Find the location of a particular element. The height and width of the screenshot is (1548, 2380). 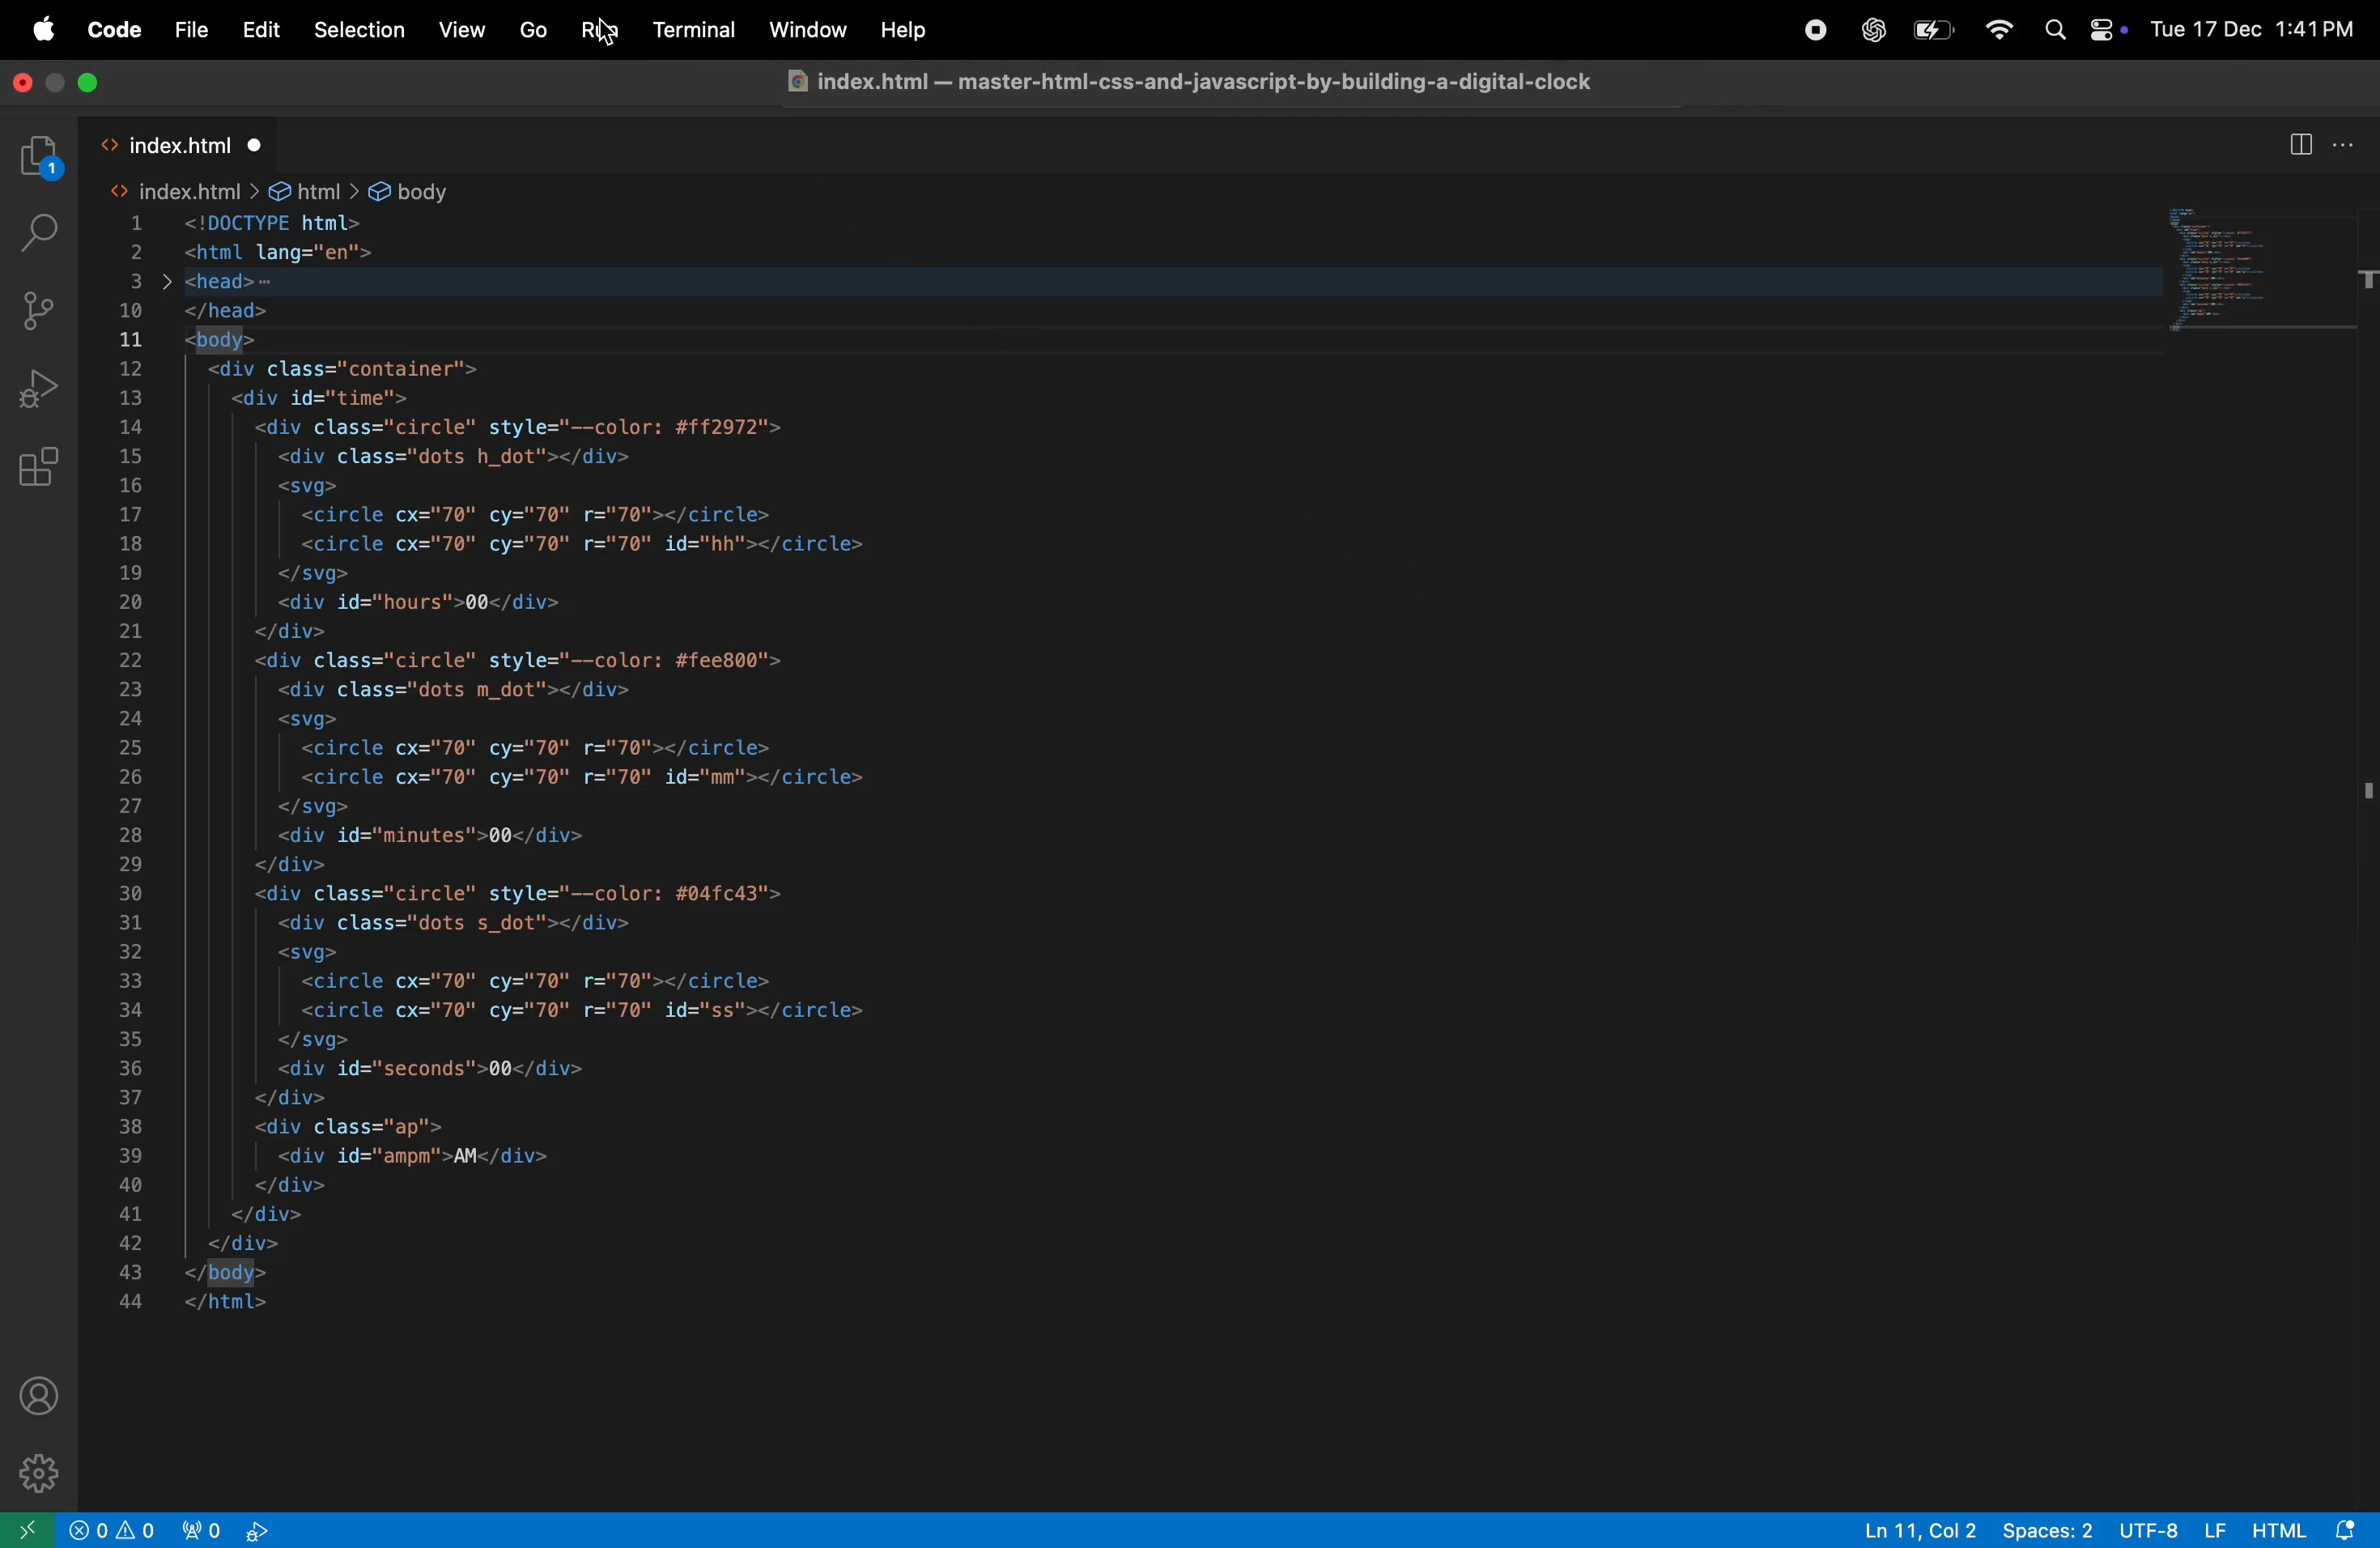

Control center is located at coordinates (2107, 28).